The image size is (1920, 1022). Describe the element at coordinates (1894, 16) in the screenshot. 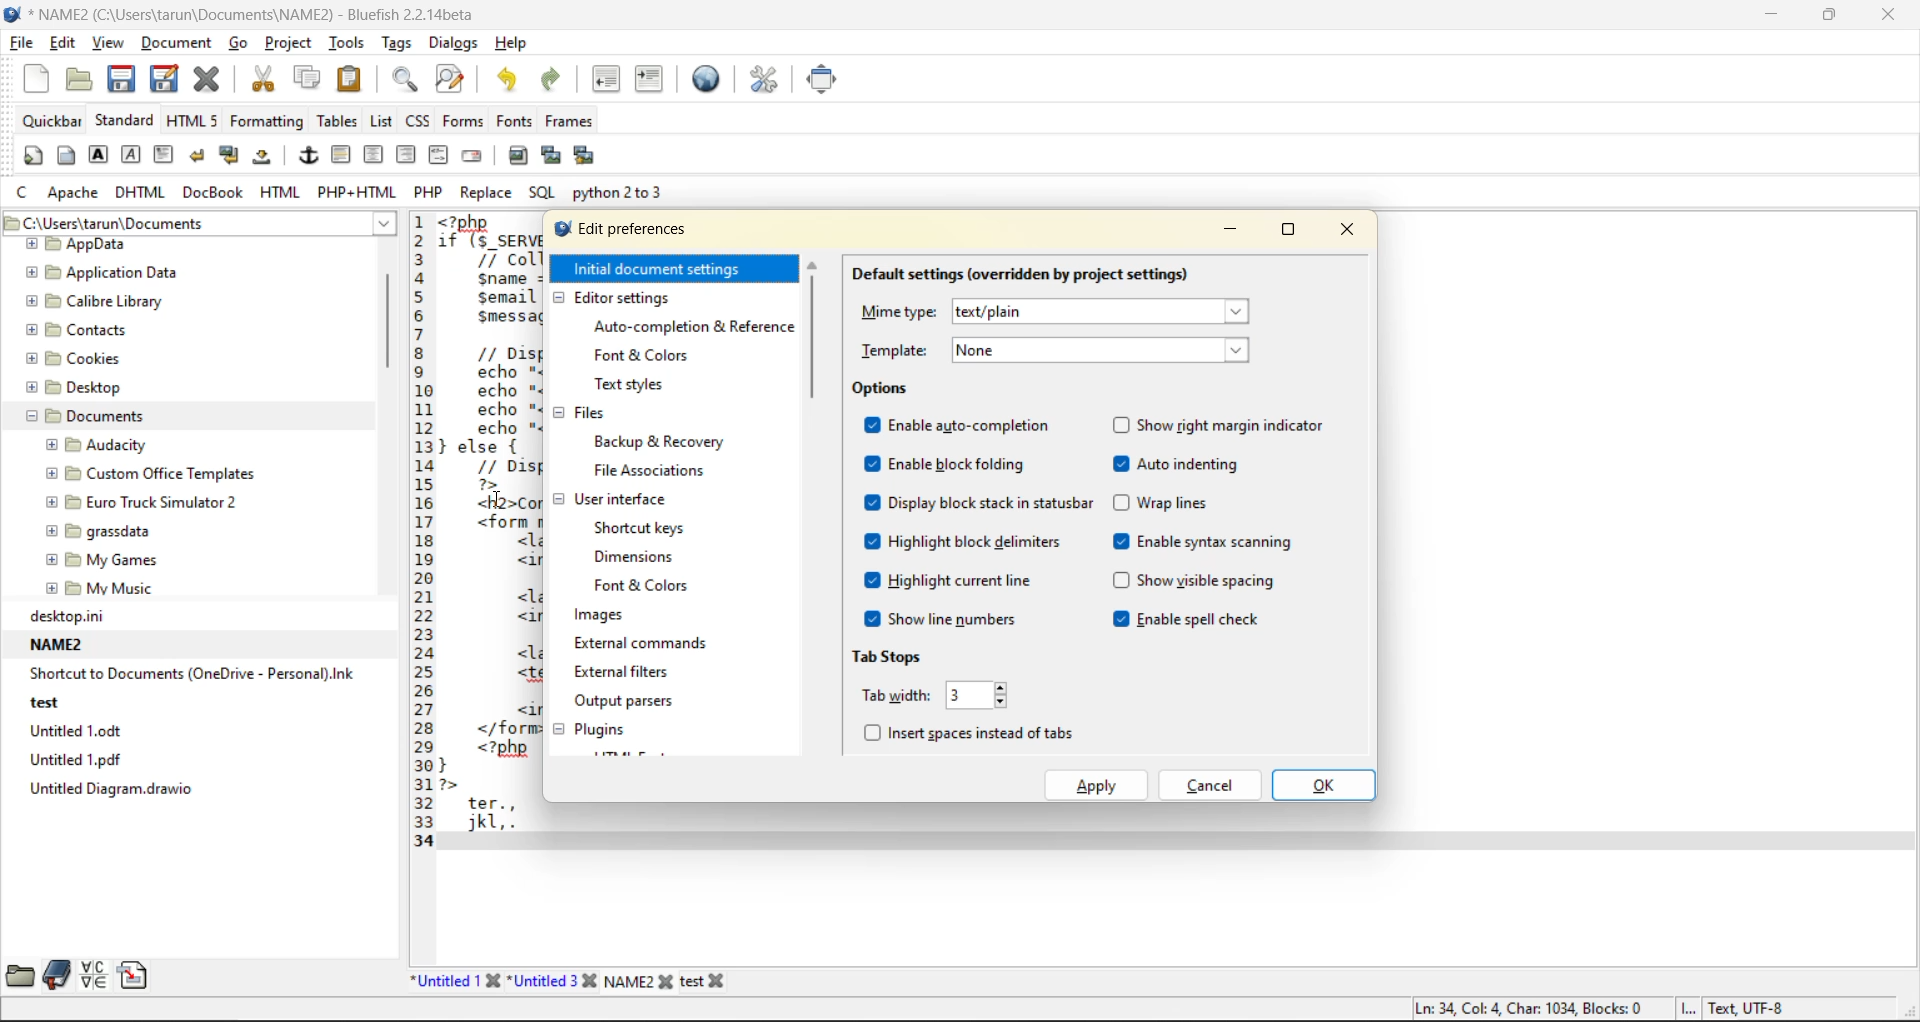

I see `close` at that location.